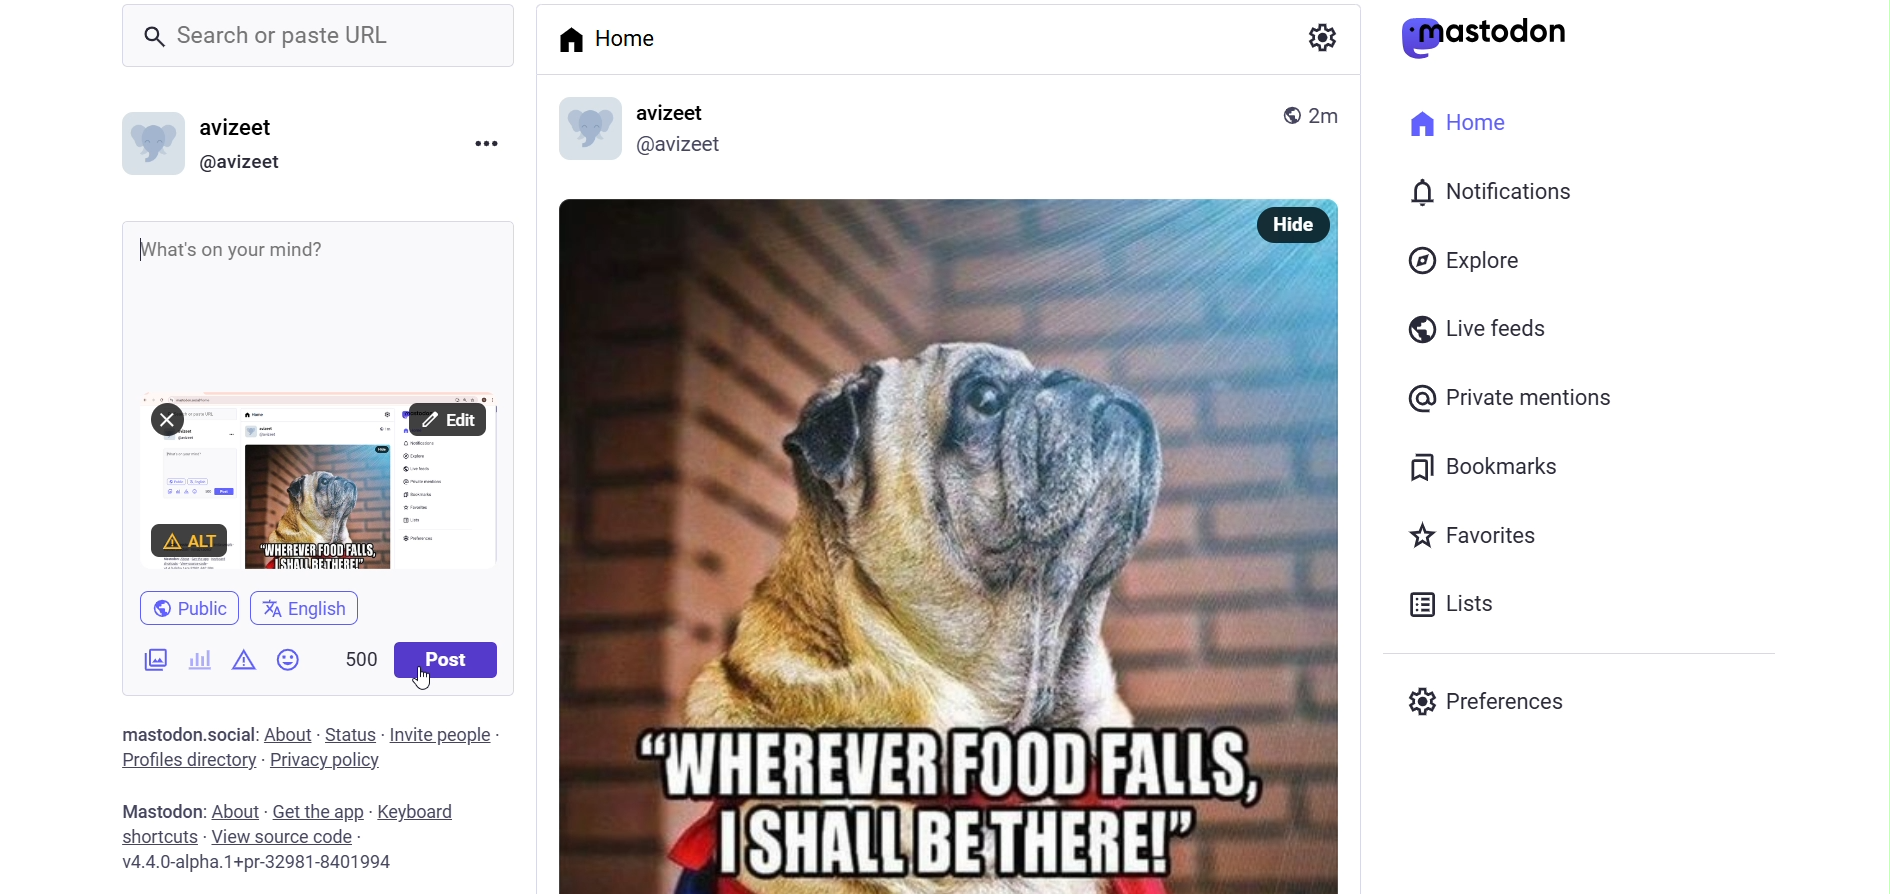 Image resolution: width=1890 pixels, height=894 pixels. What do you see at coordinates (183, 759) in the screenshot?
I see `profiles directory` at bounding box center [183, 759].